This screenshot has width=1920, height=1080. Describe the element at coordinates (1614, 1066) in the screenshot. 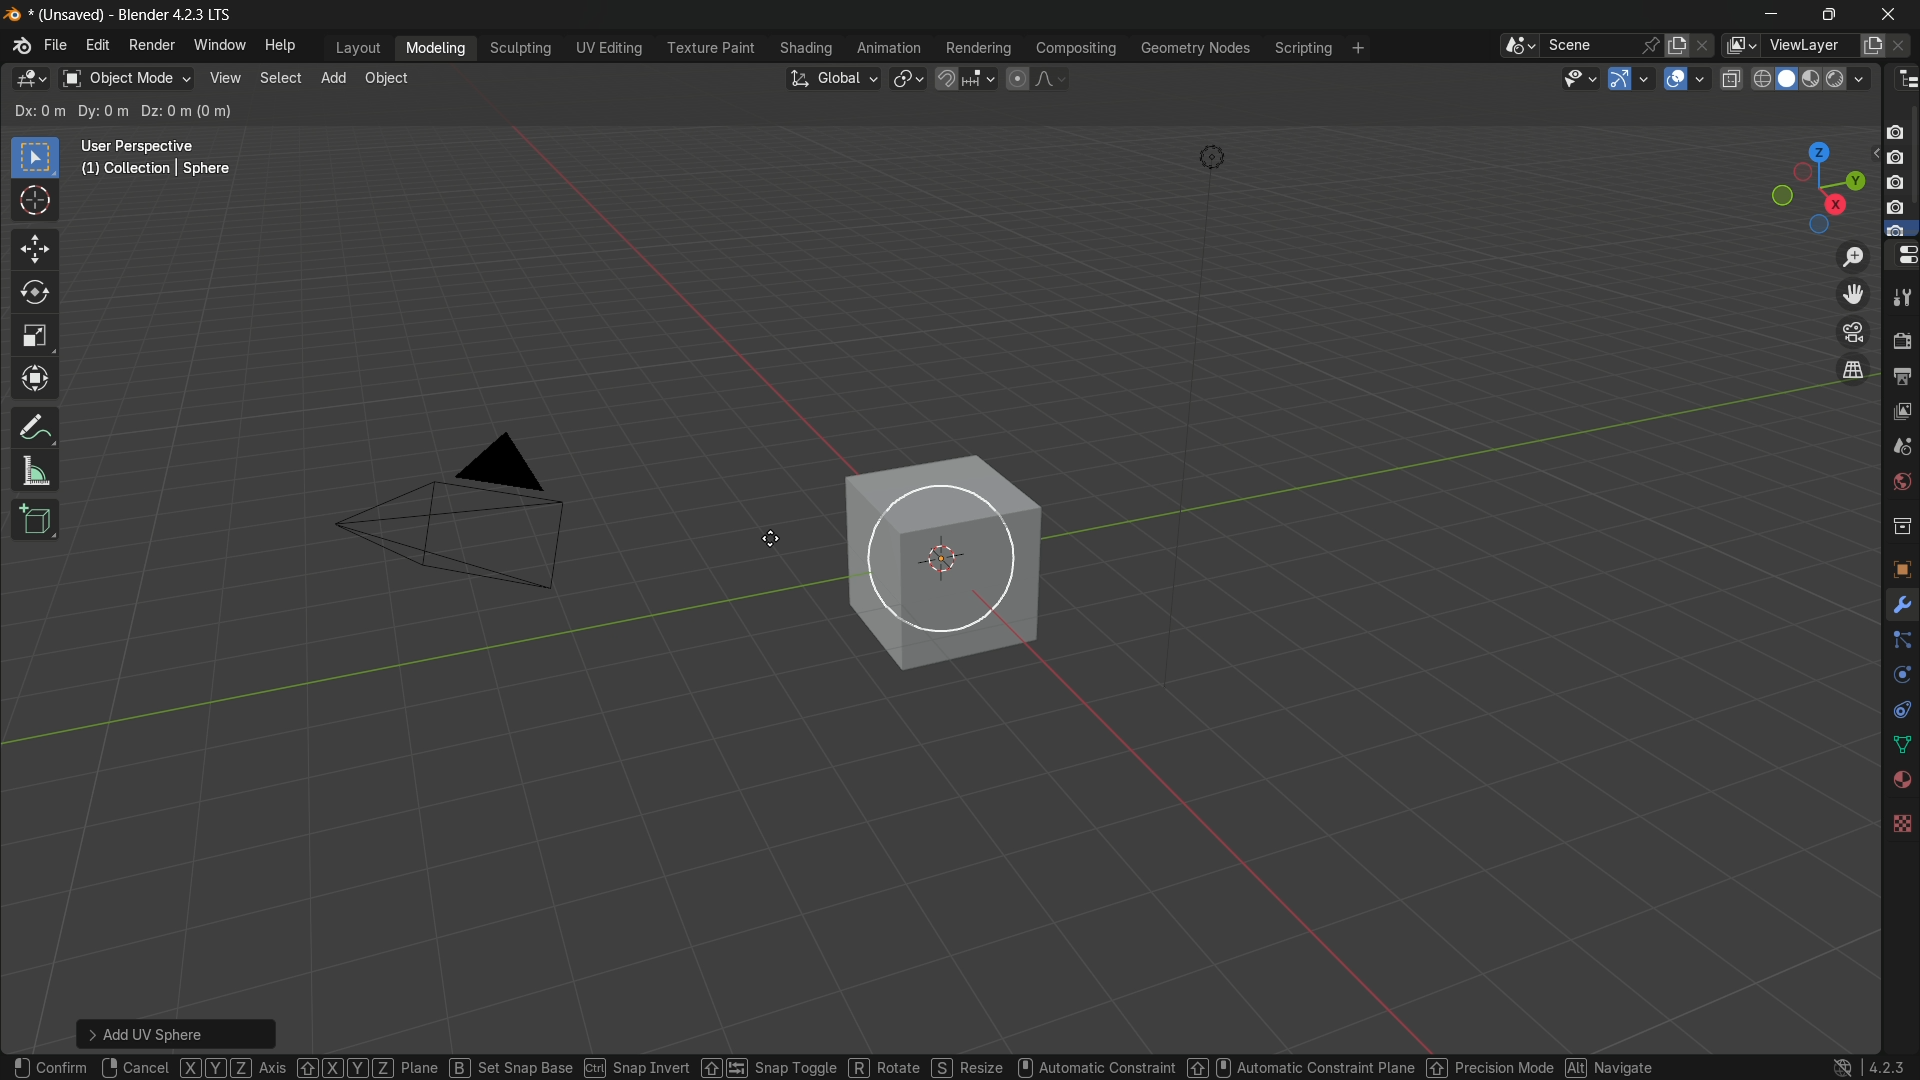

I see `Navigate` at that location.